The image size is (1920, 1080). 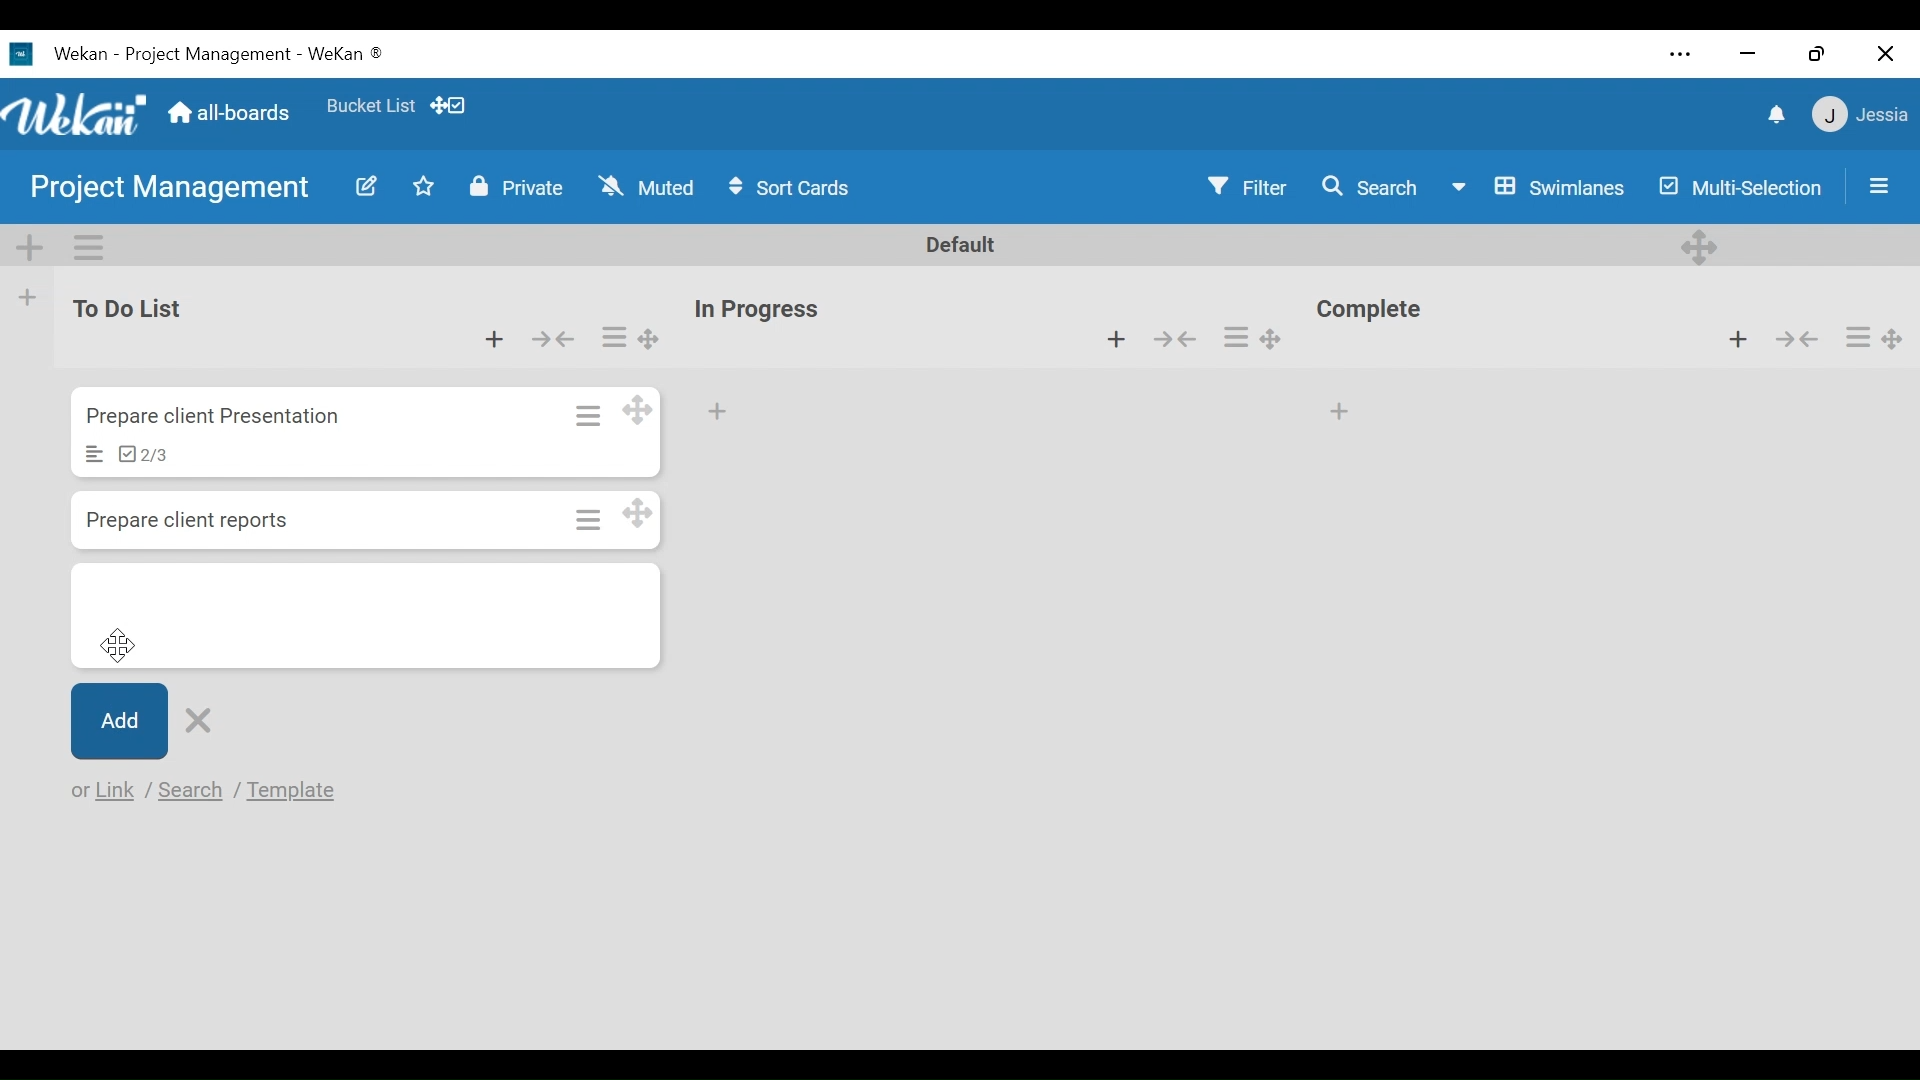 I want to click on Collapse , so click(x=1796, y=339).